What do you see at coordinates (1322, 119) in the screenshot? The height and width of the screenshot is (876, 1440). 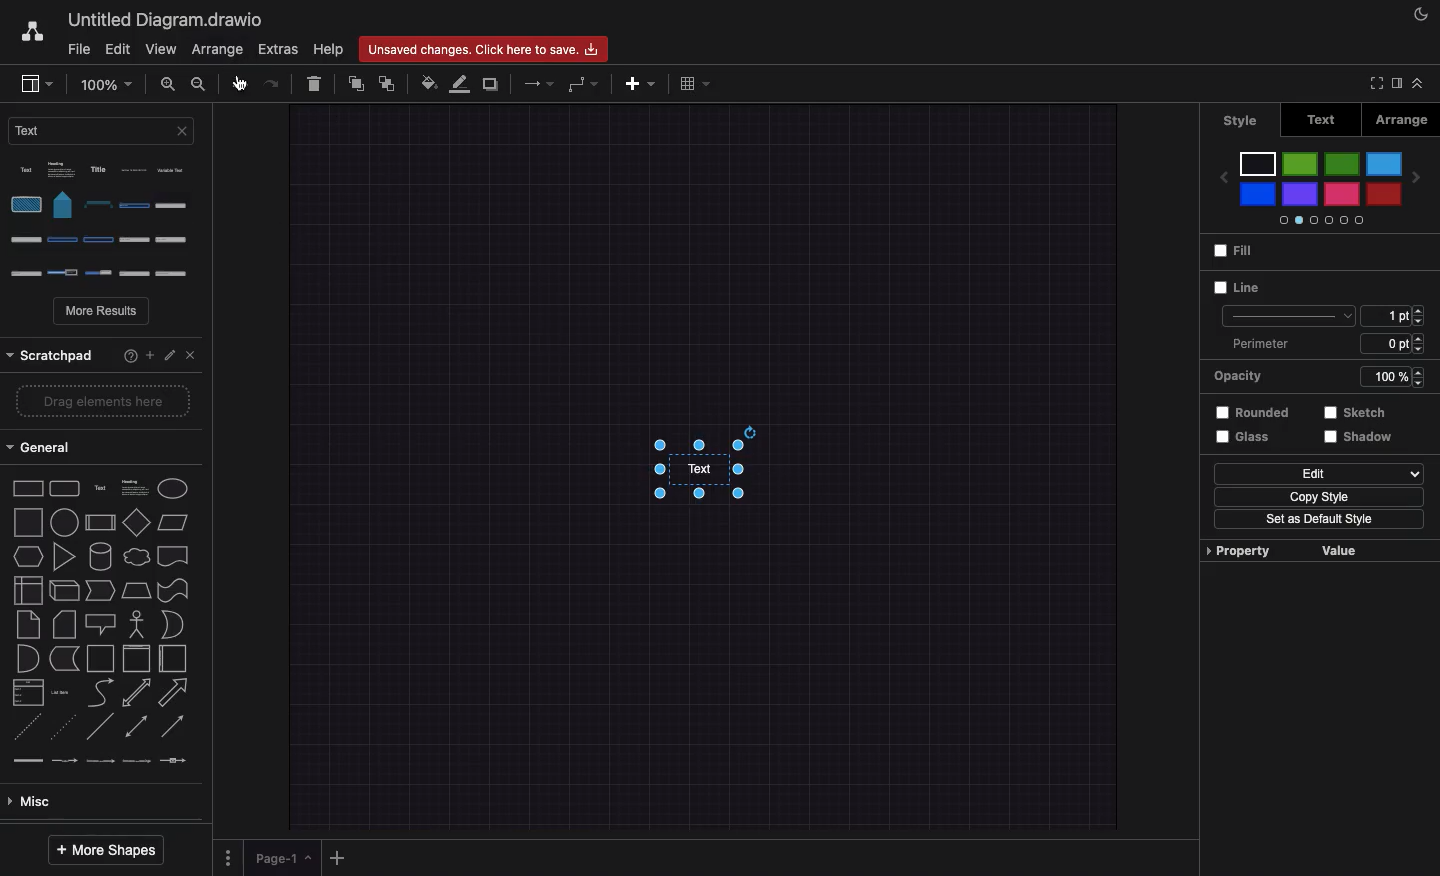 I see `Text` at bounding box center [1322, 119].